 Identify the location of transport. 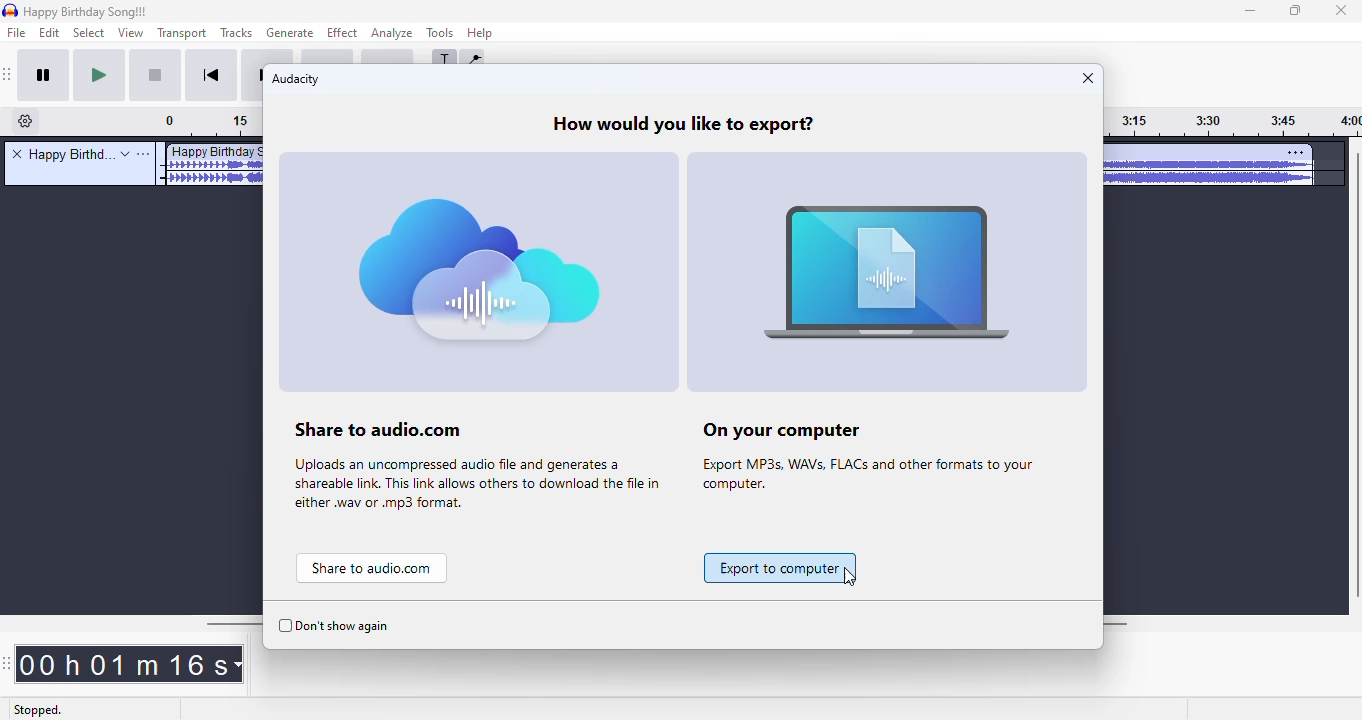
(180, 33).